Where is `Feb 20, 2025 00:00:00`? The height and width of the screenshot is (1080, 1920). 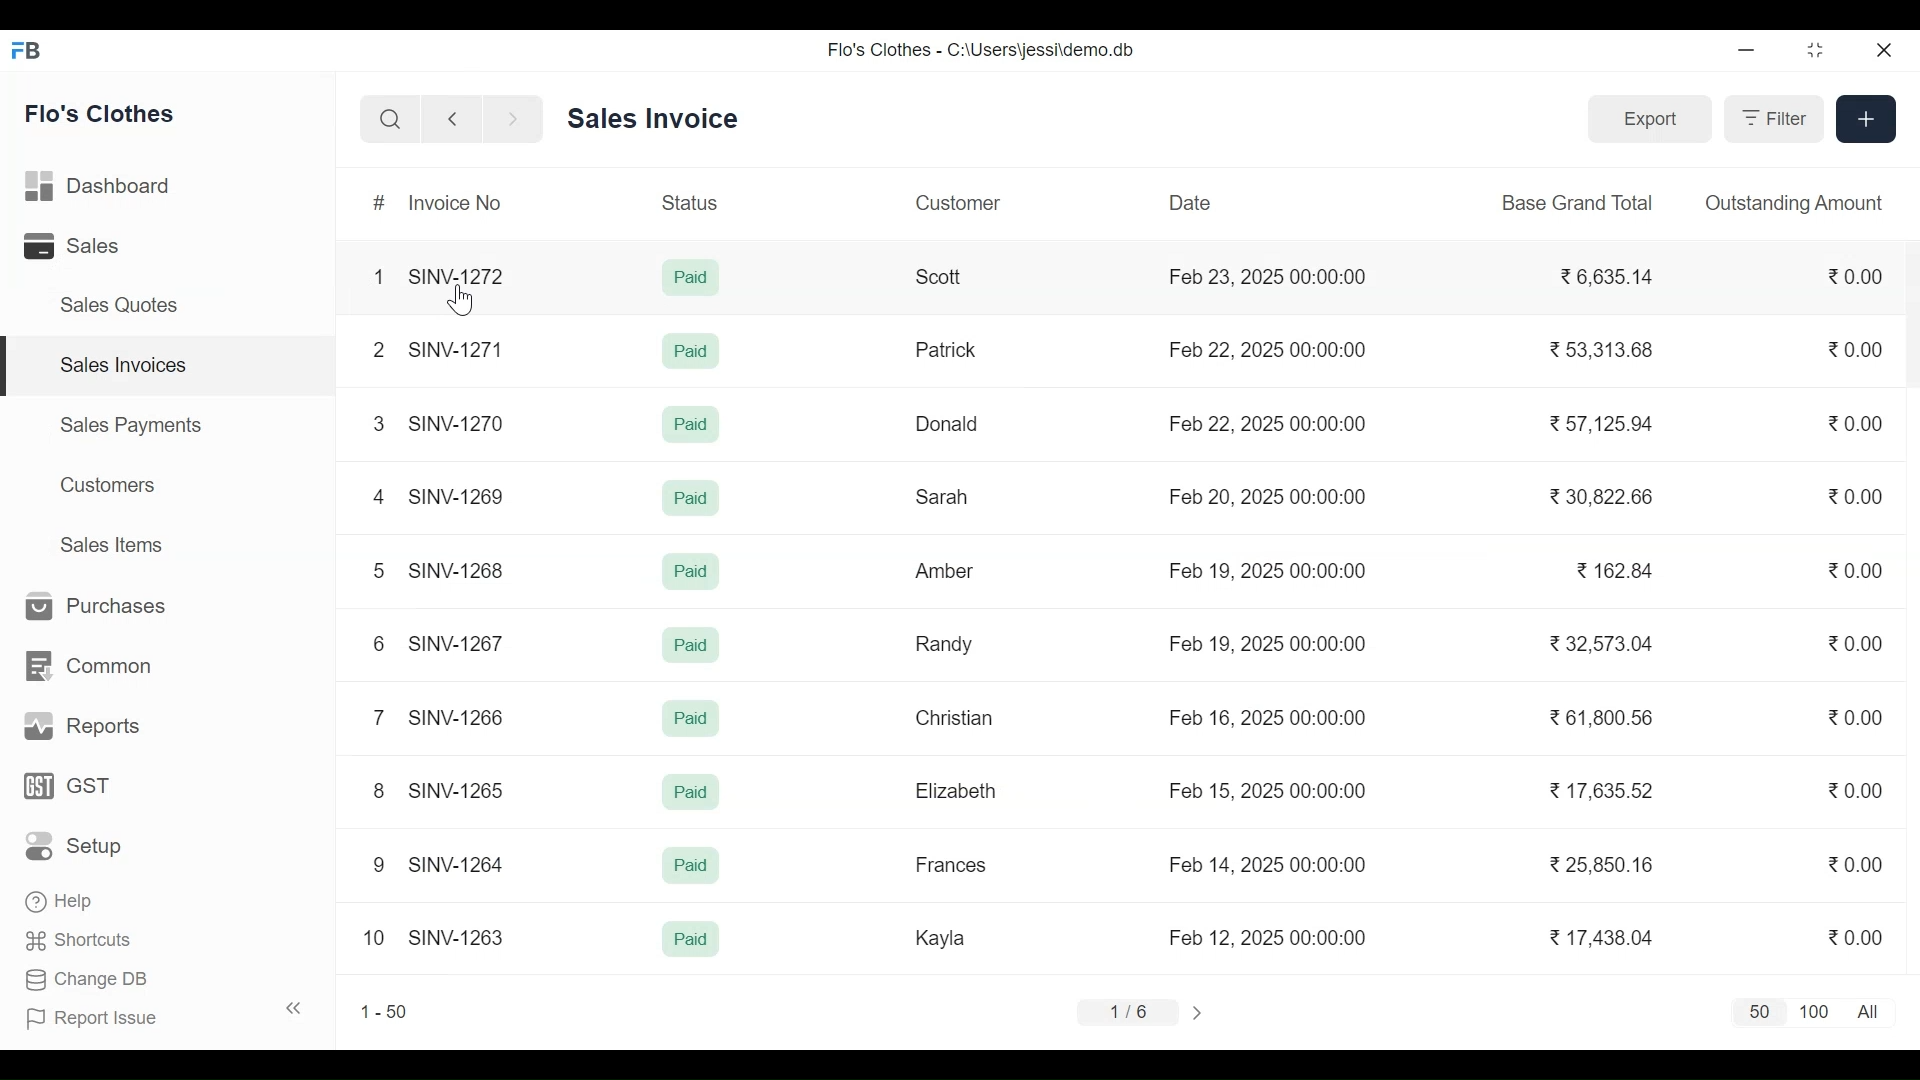
Feb 20, 2025 00:00:00 is located at coordinates (1270, 496).